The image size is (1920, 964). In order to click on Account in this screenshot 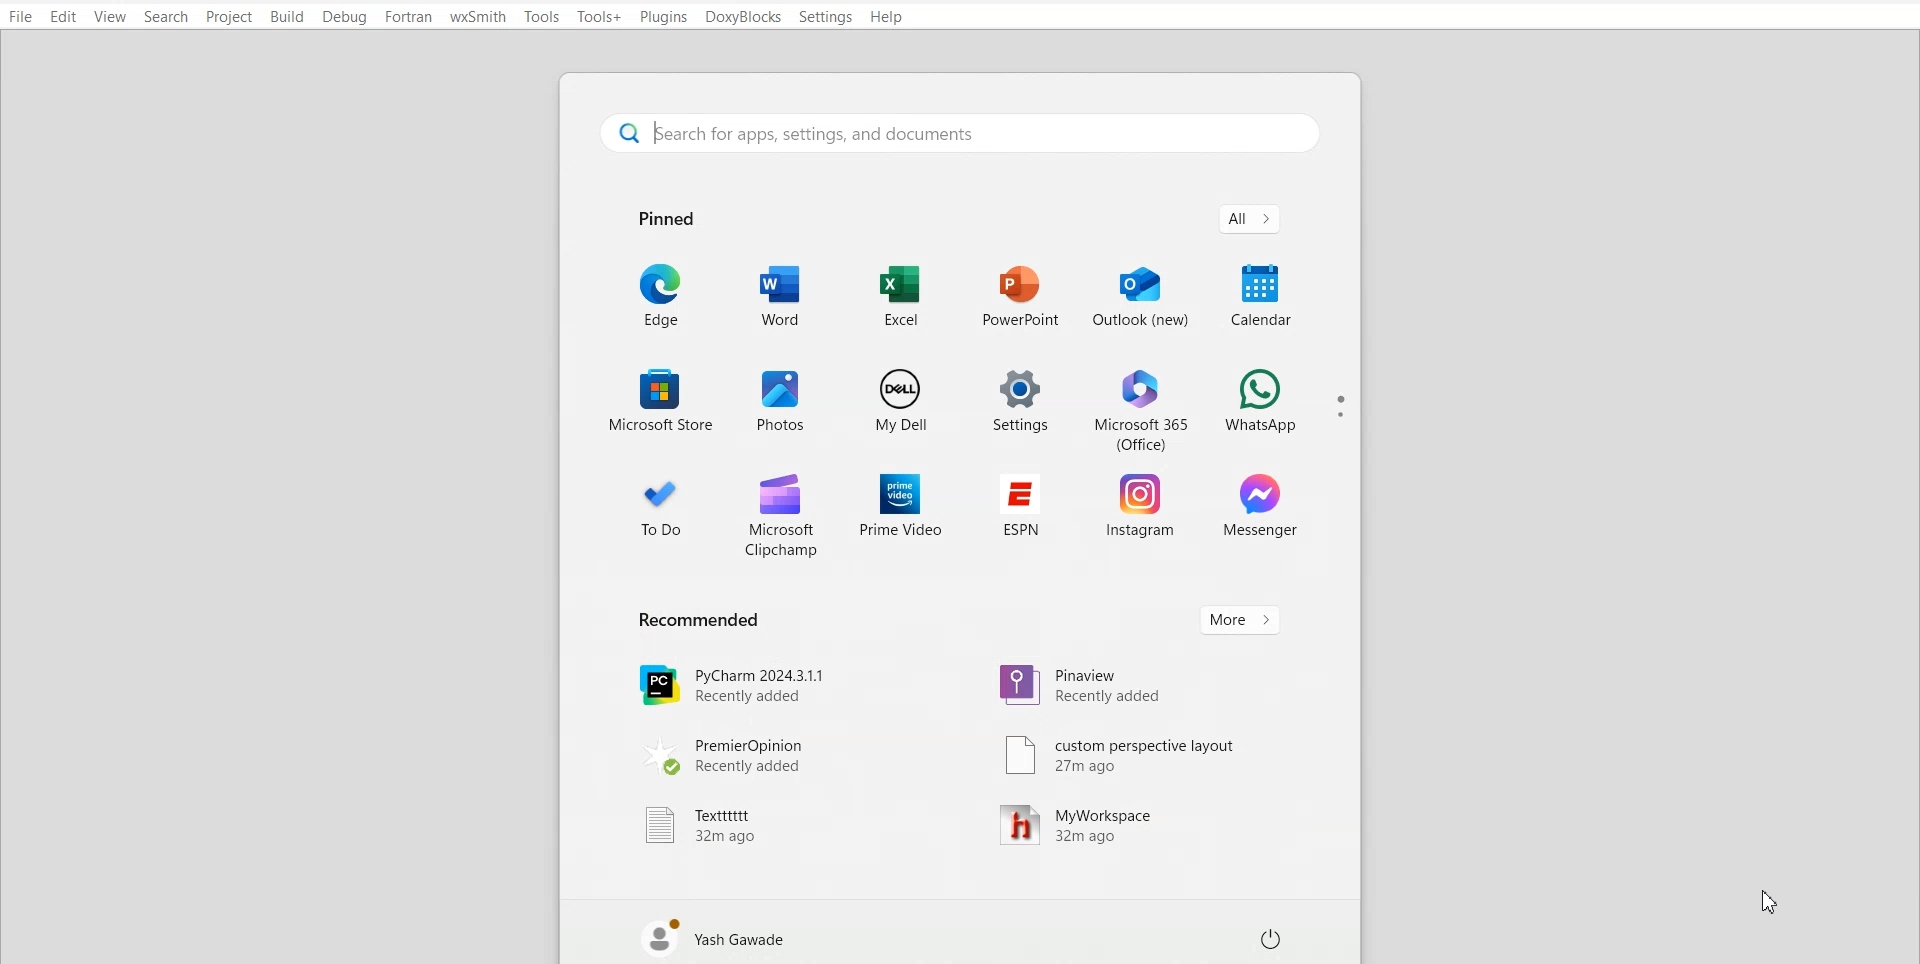, I will do `click(723, 937)`.